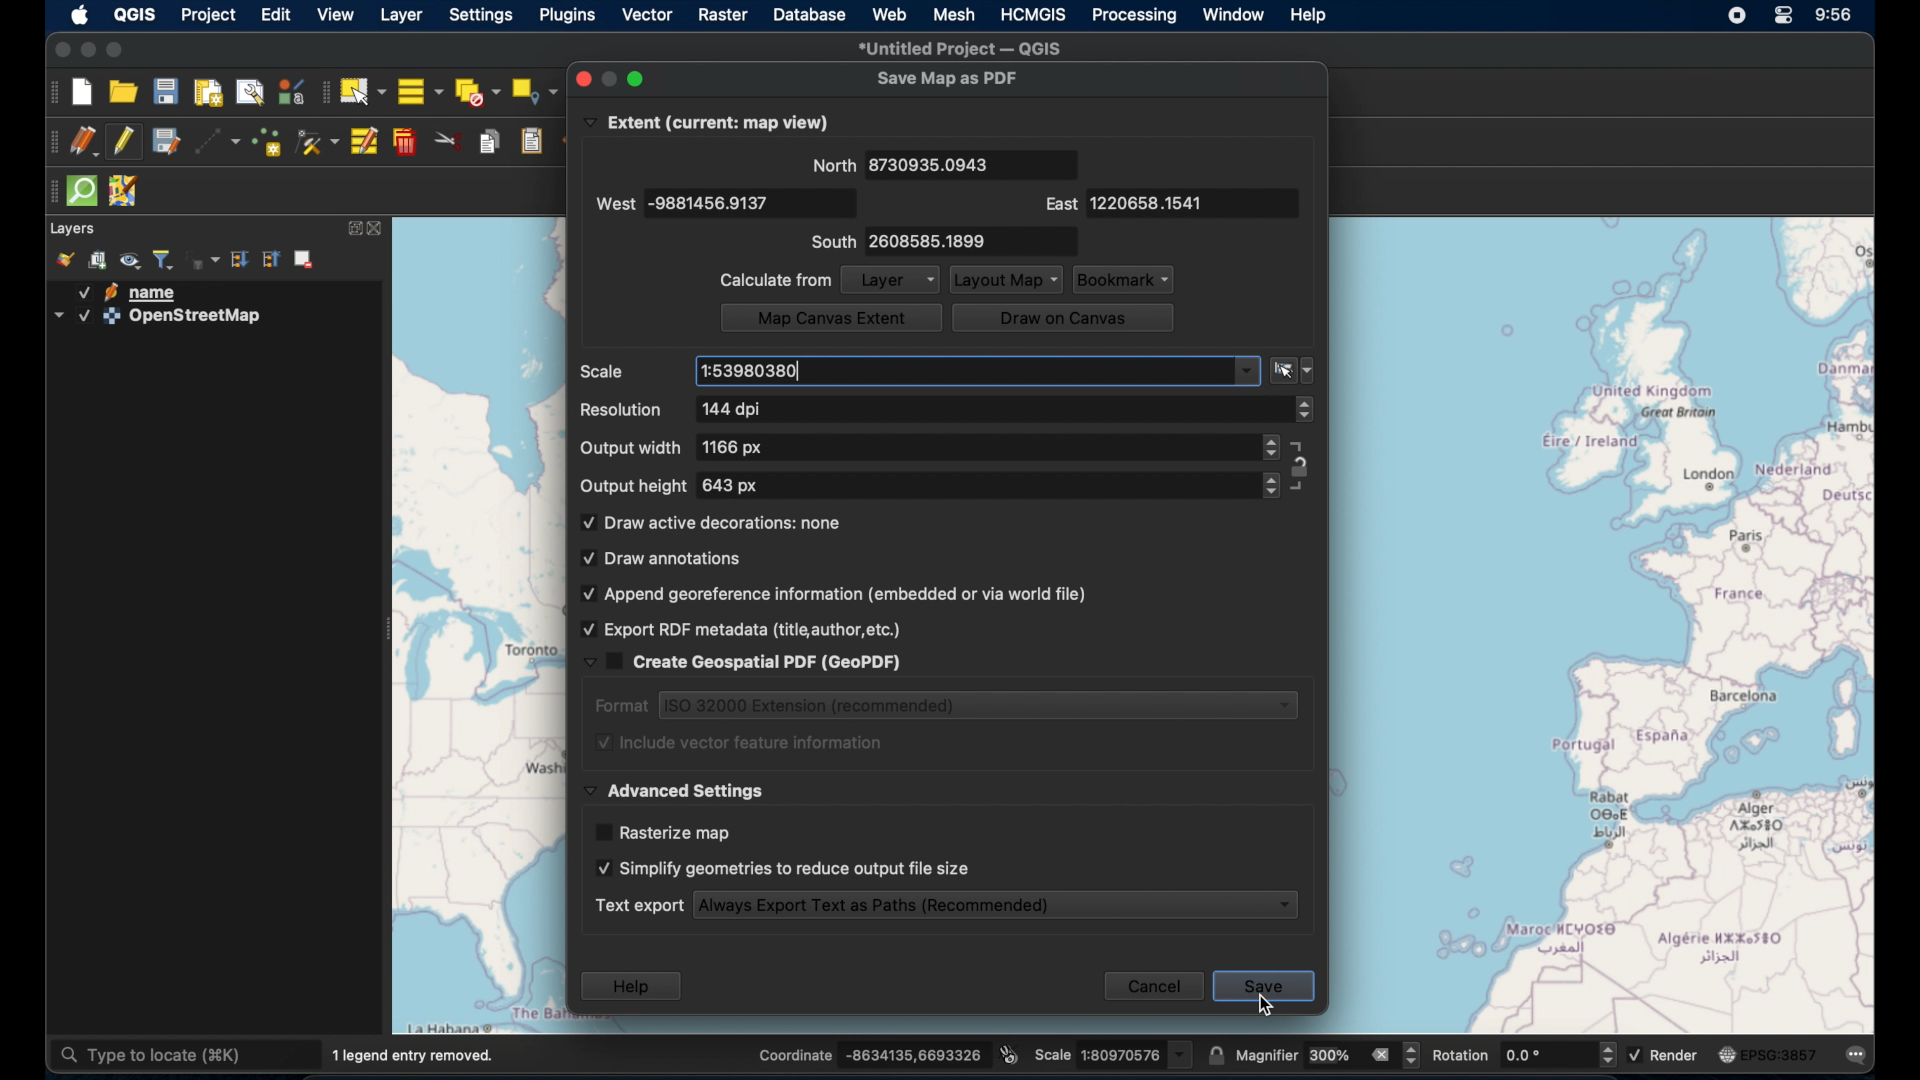  I want to click on east, so click(1062, 205).